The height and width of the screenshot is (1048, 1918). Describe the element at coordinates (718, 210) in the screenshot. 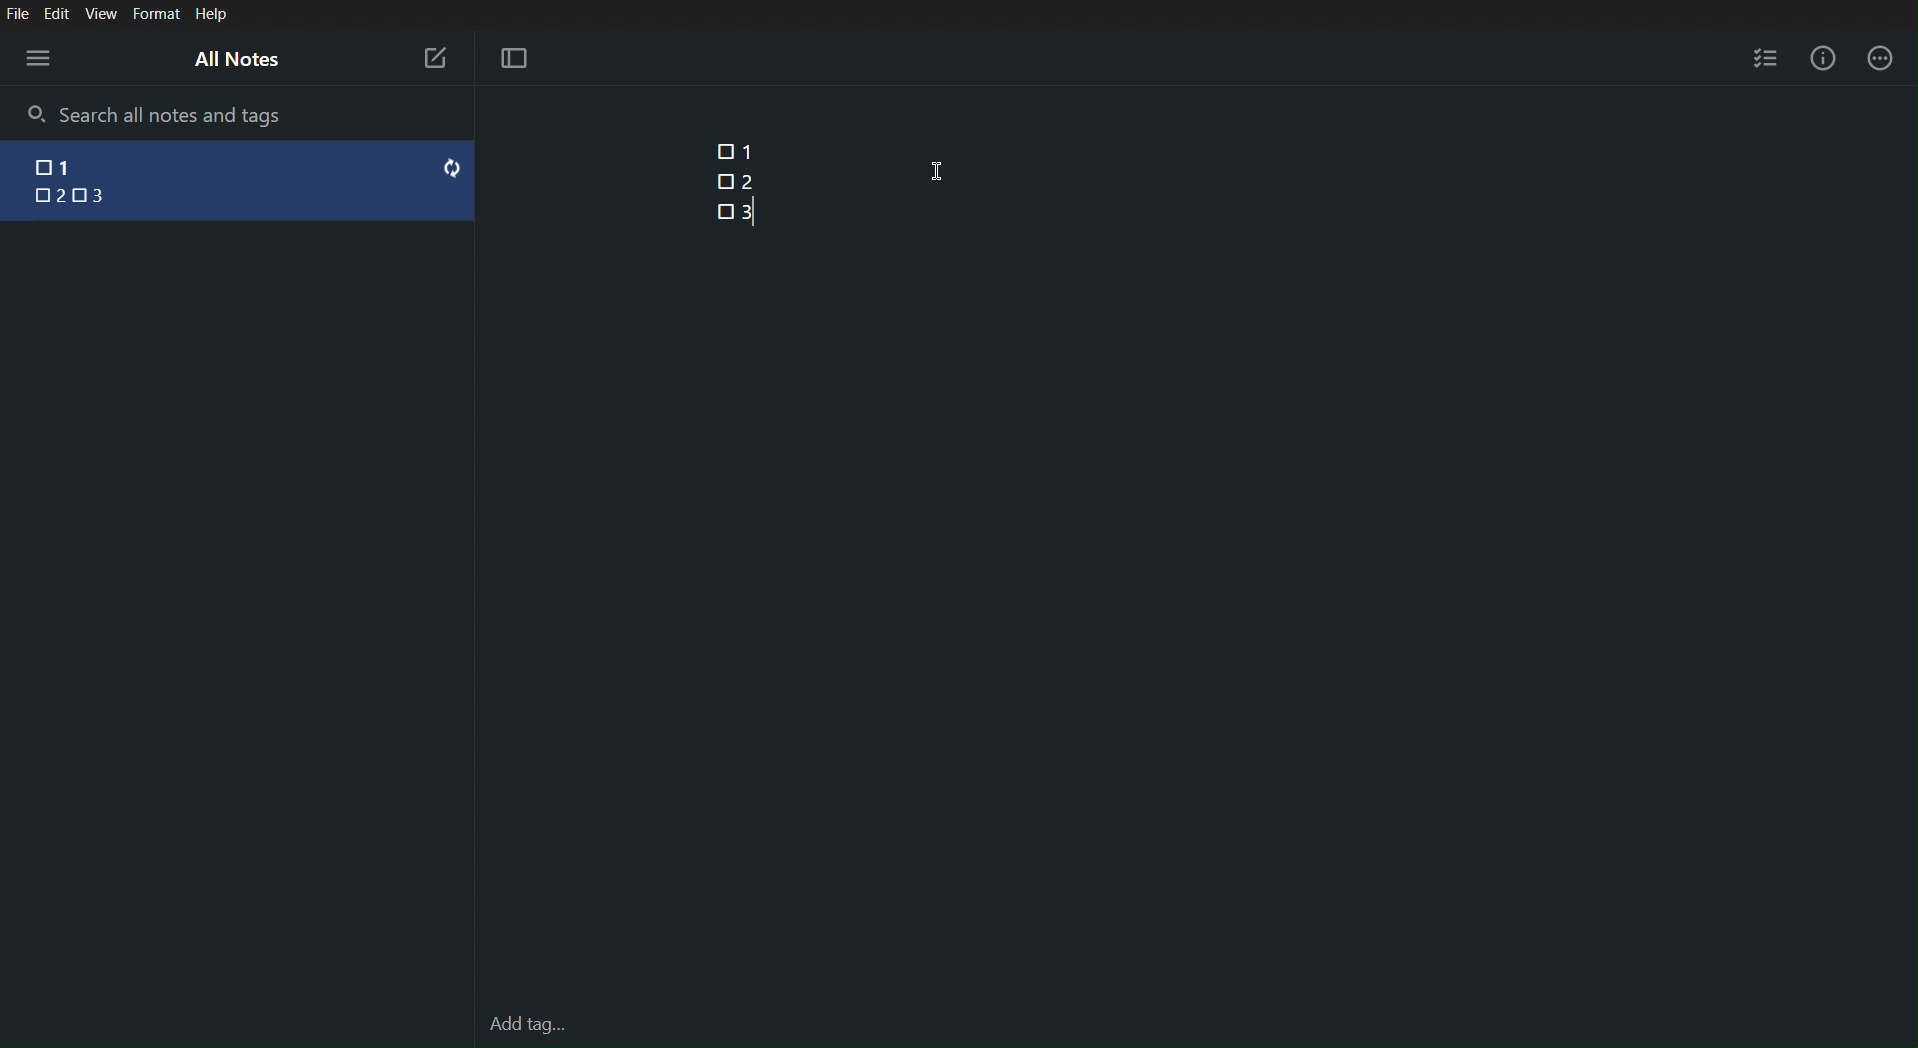

I see `Checkpoint` at that location.